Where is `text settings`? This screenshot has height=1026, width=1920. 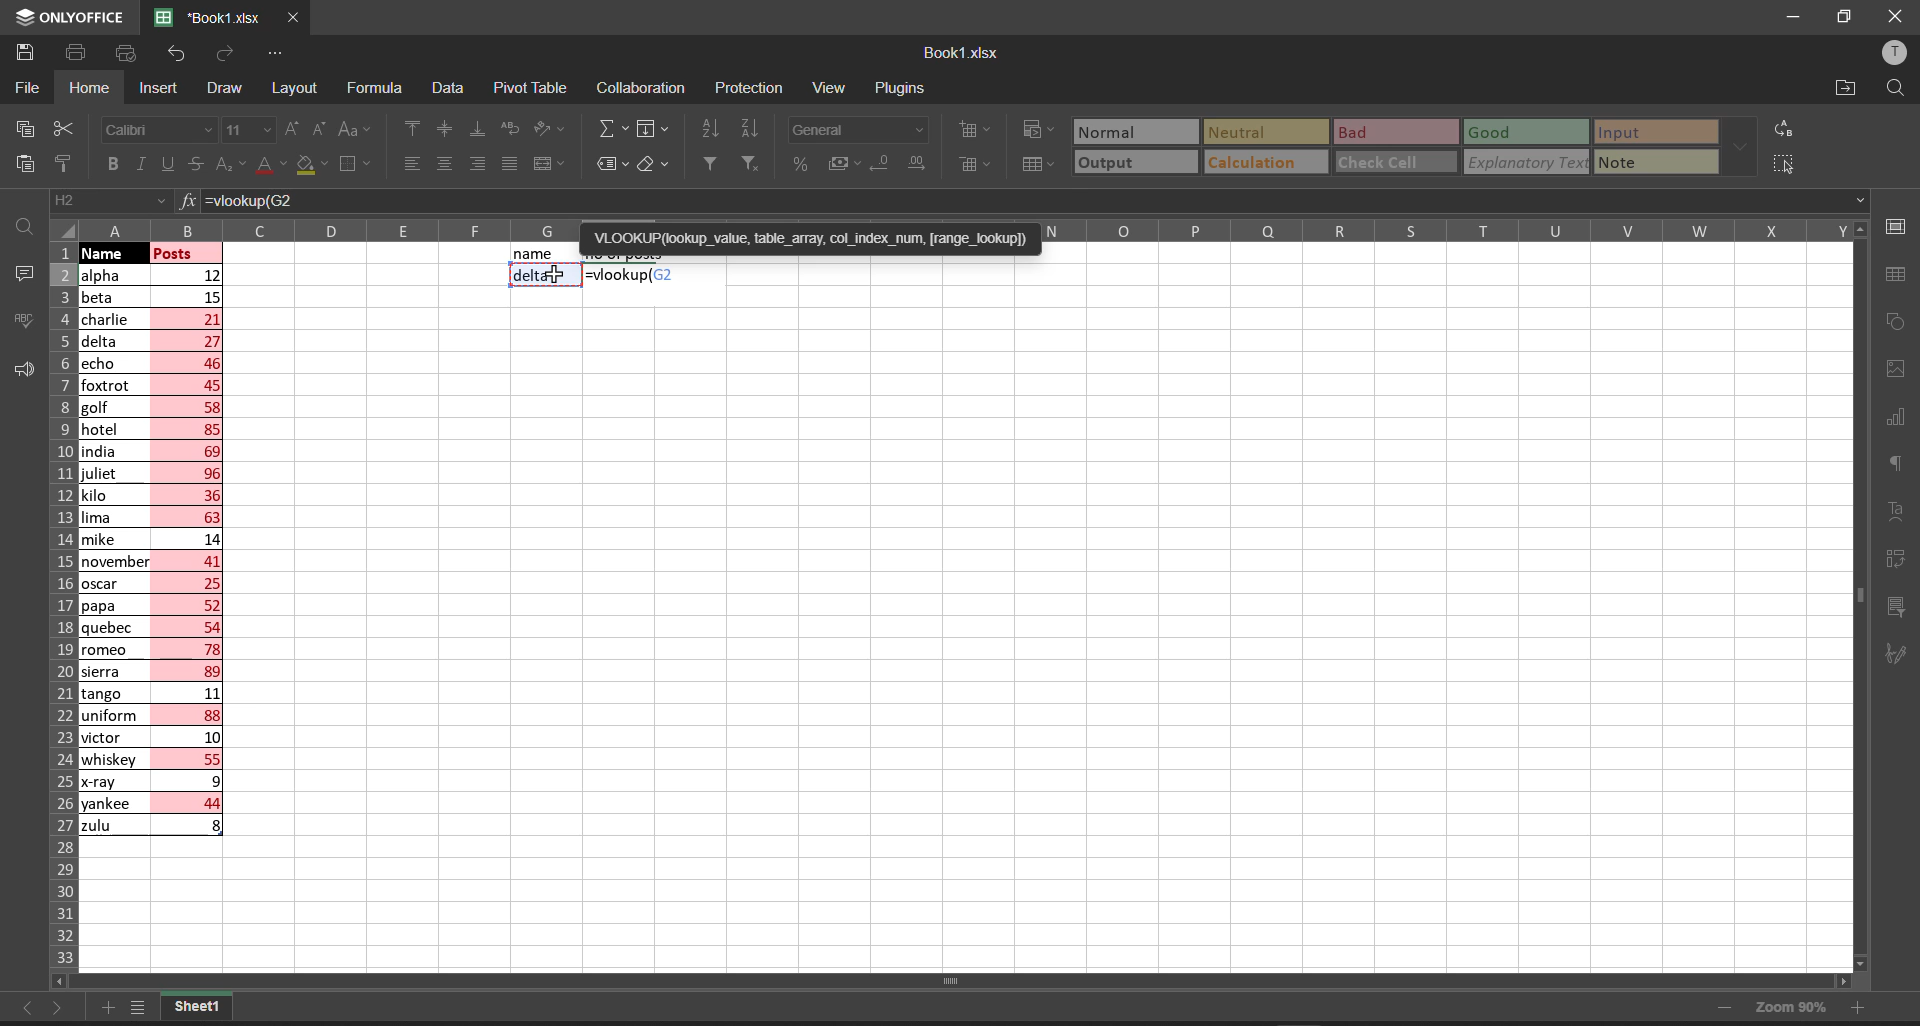
text settings is located at coordinates (1901, 510).